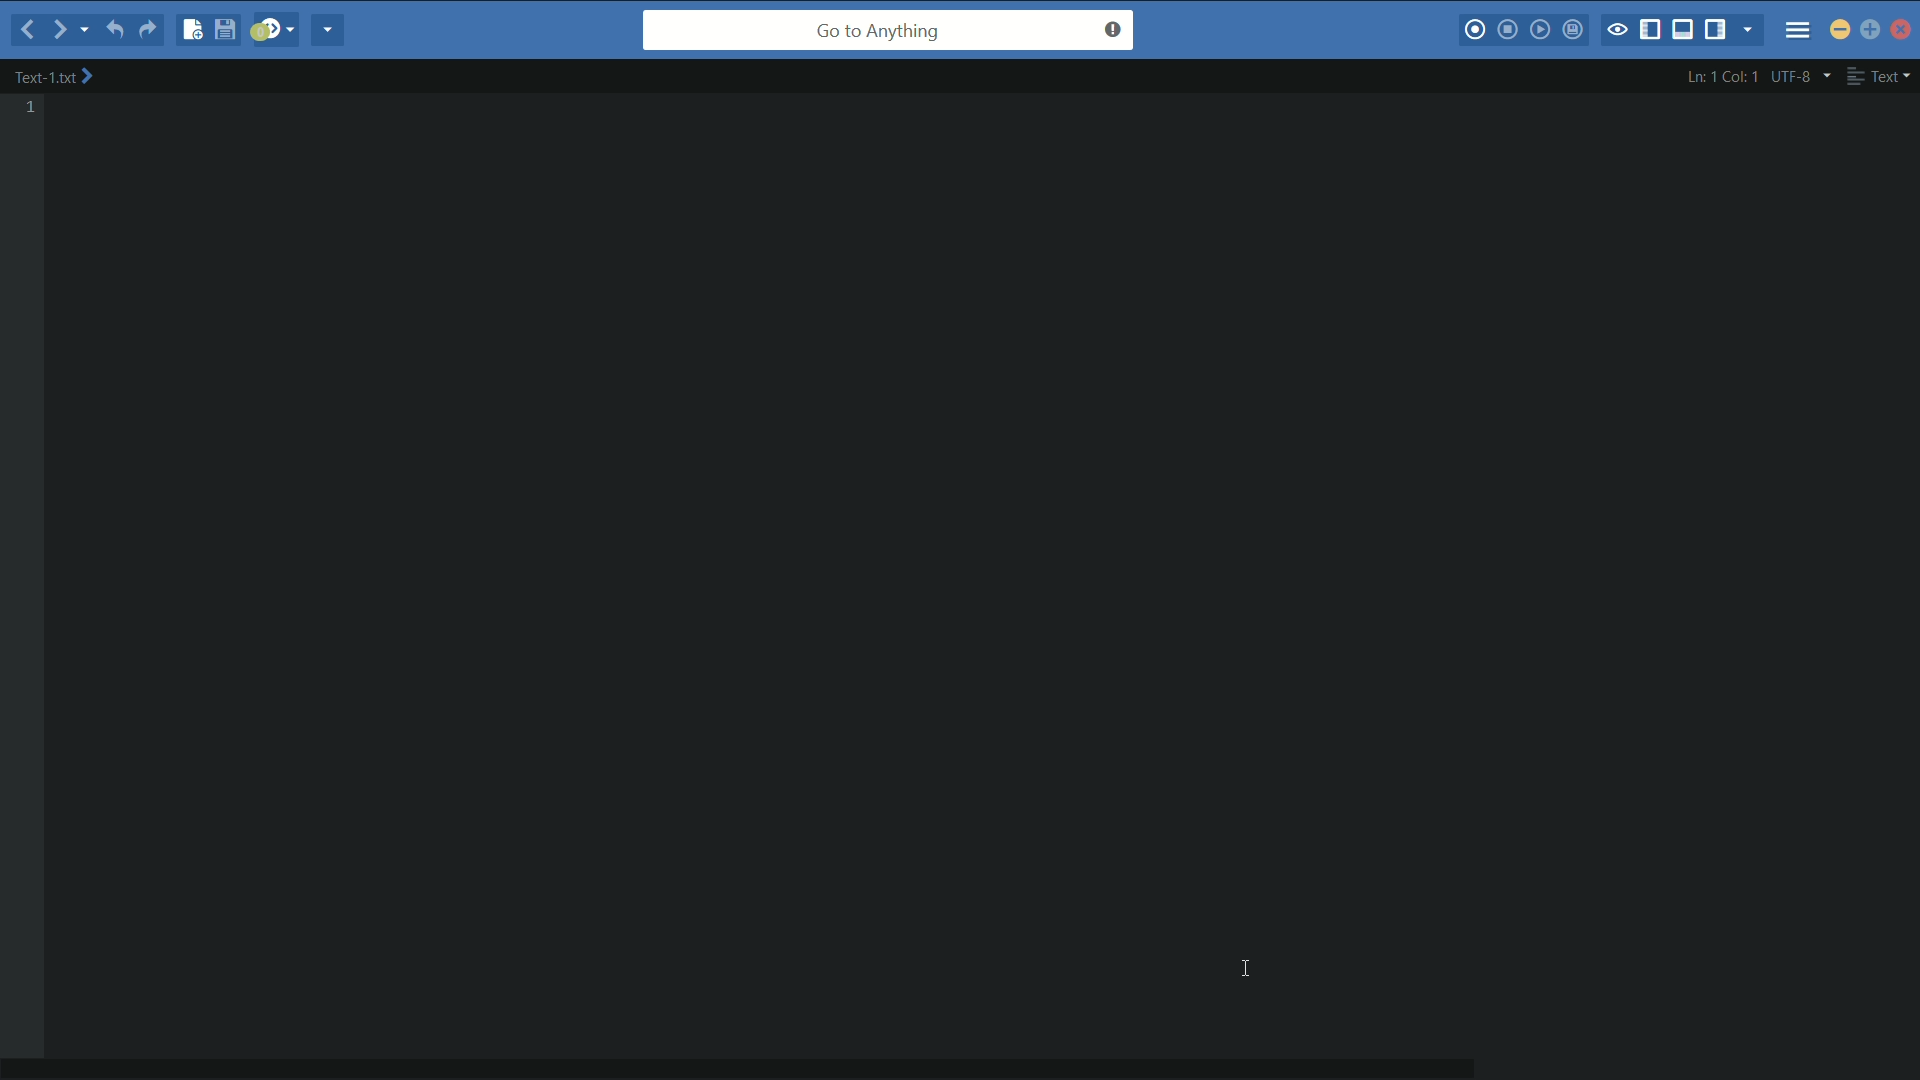 Image resolution: width=1920 pixels, height=1080 pixels. What do you see at coordinates (887, 31) in the screenshot?
I see `go to anything` at bounding box center [887, 31].